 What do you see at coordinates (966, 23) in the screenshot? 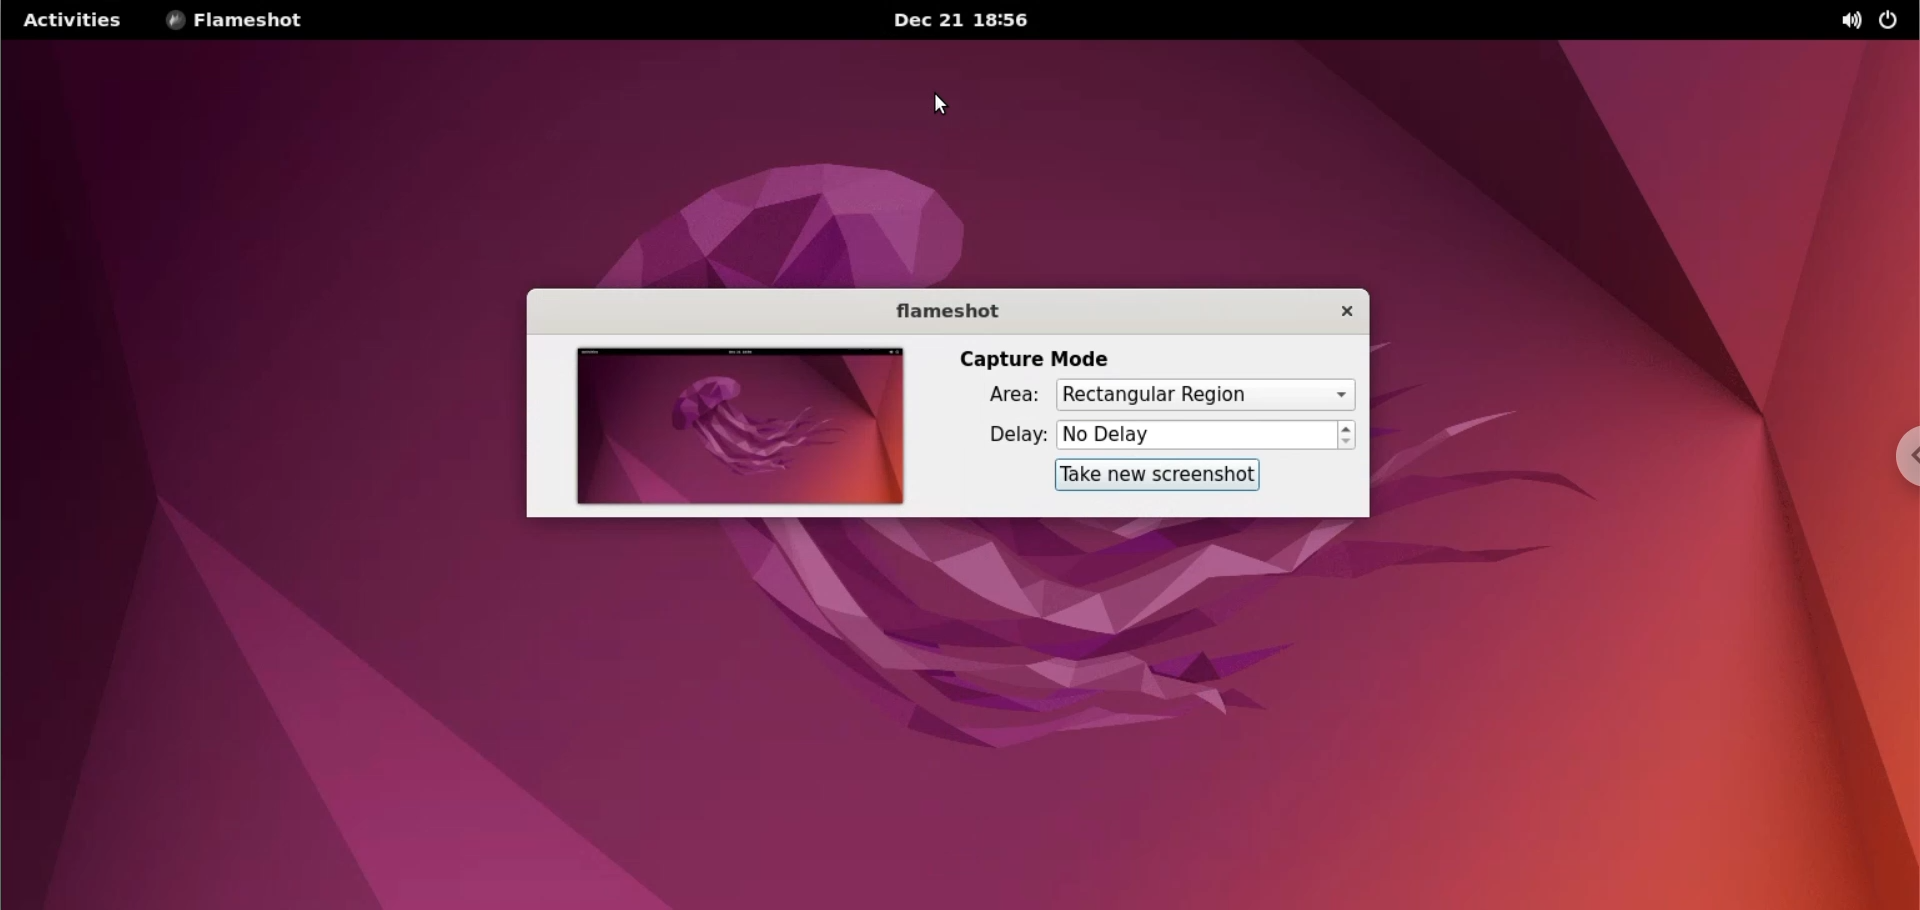
I see `Dec 21 18:56` at bounding box center [966, 23].